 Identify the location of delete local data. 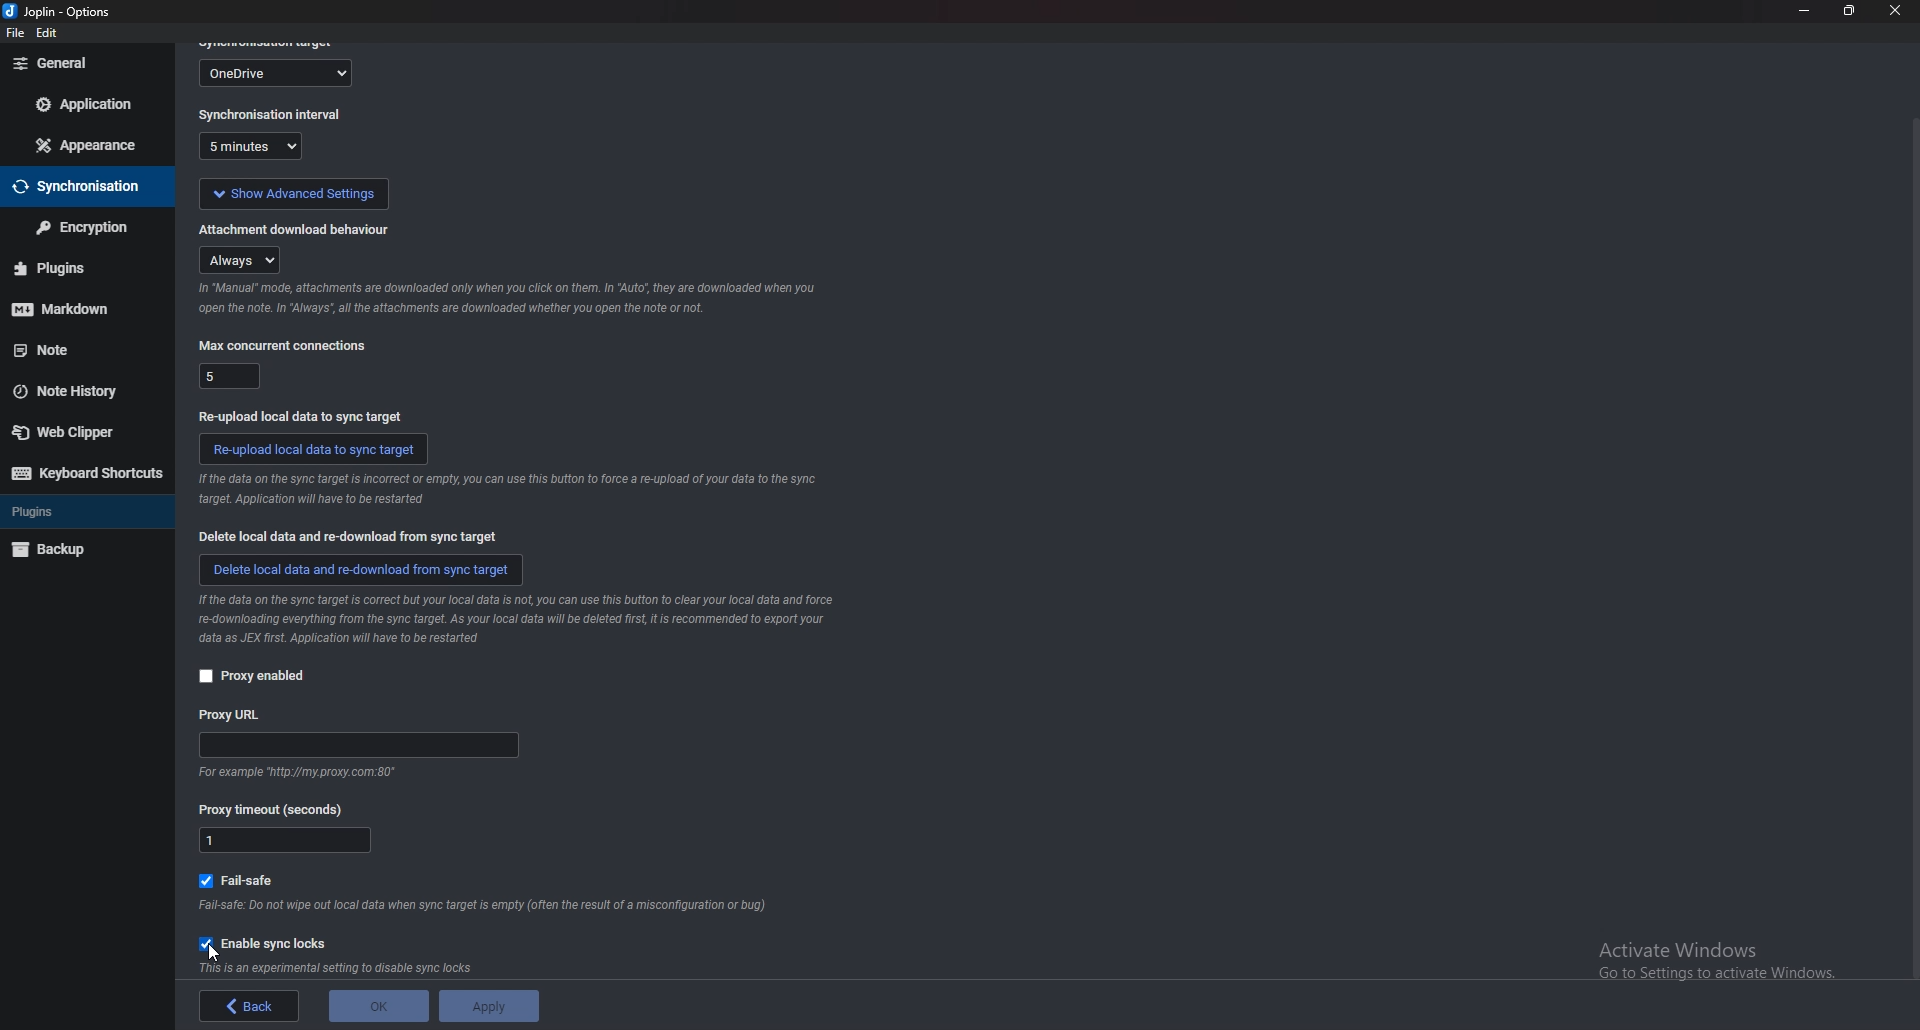
(354, 537).